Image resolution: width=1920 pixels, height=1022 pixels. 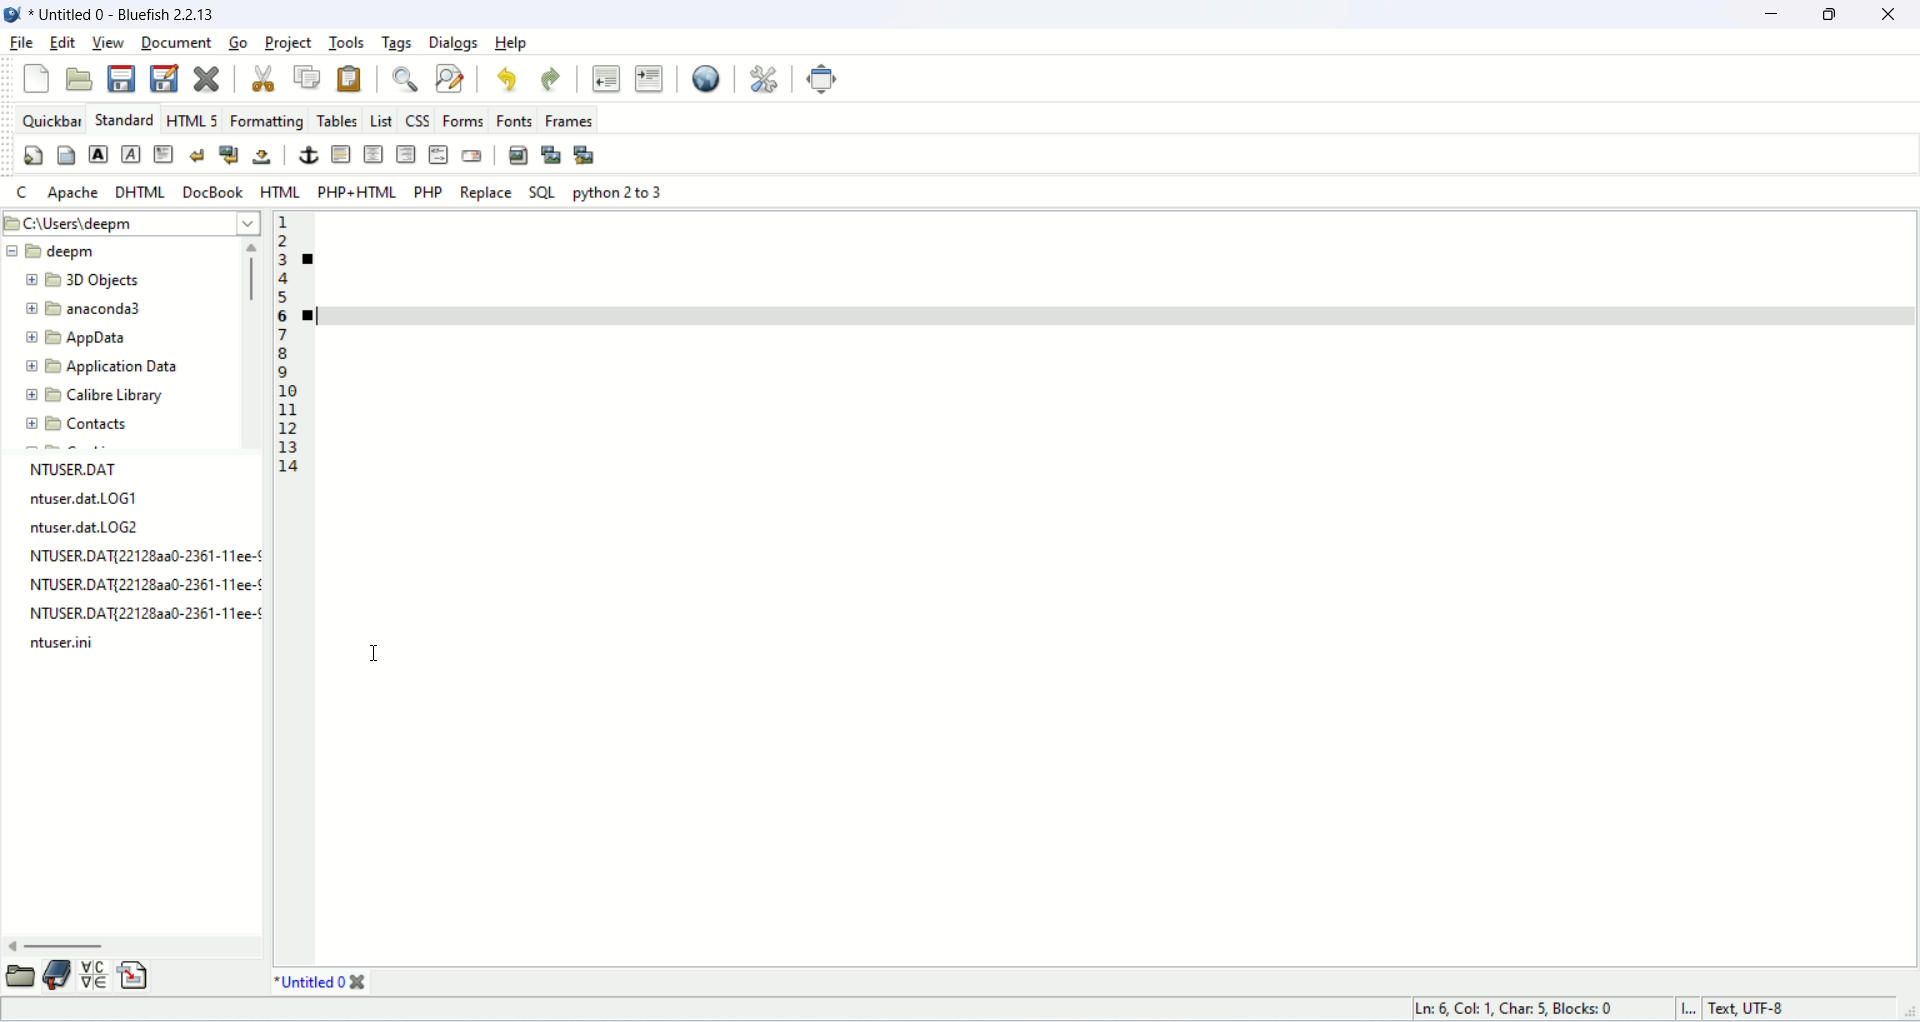 I want to click on html comment, so click(x=438, y=155).